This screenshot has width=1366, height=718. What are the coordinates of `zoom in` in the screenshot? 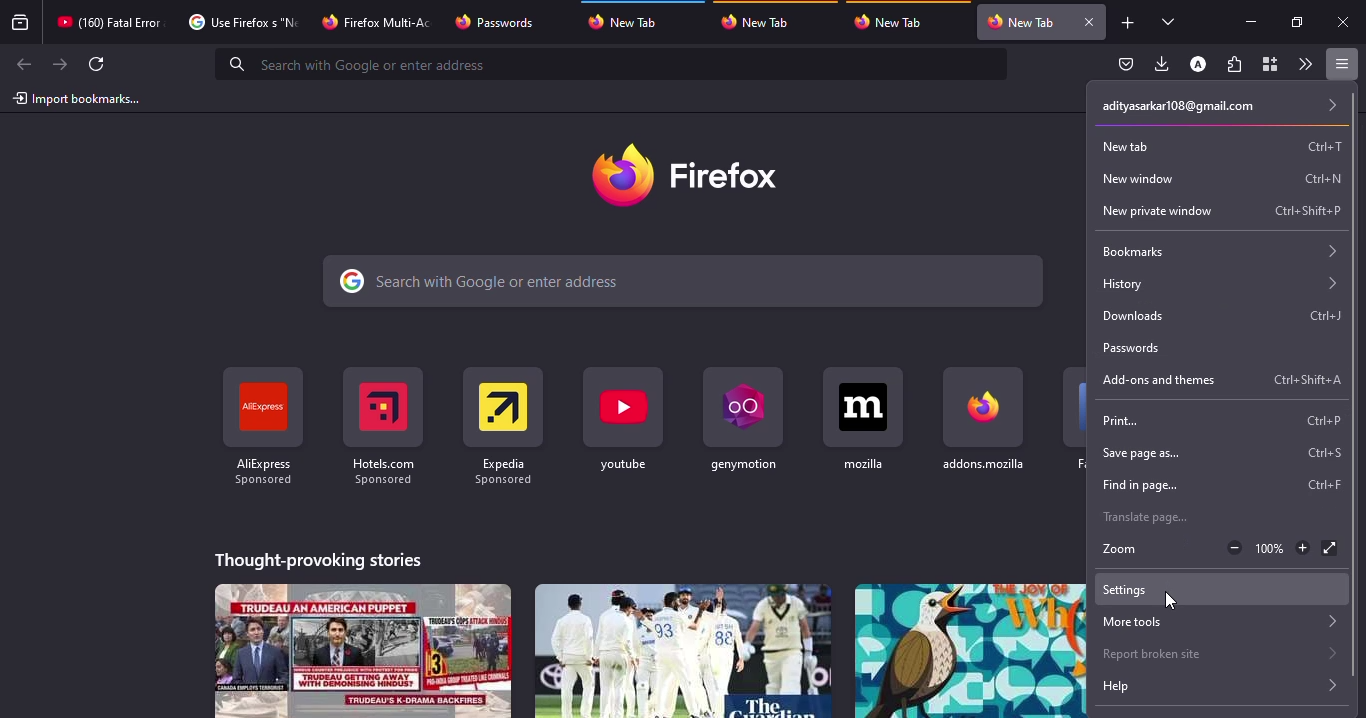 It's located at (1304, 548).